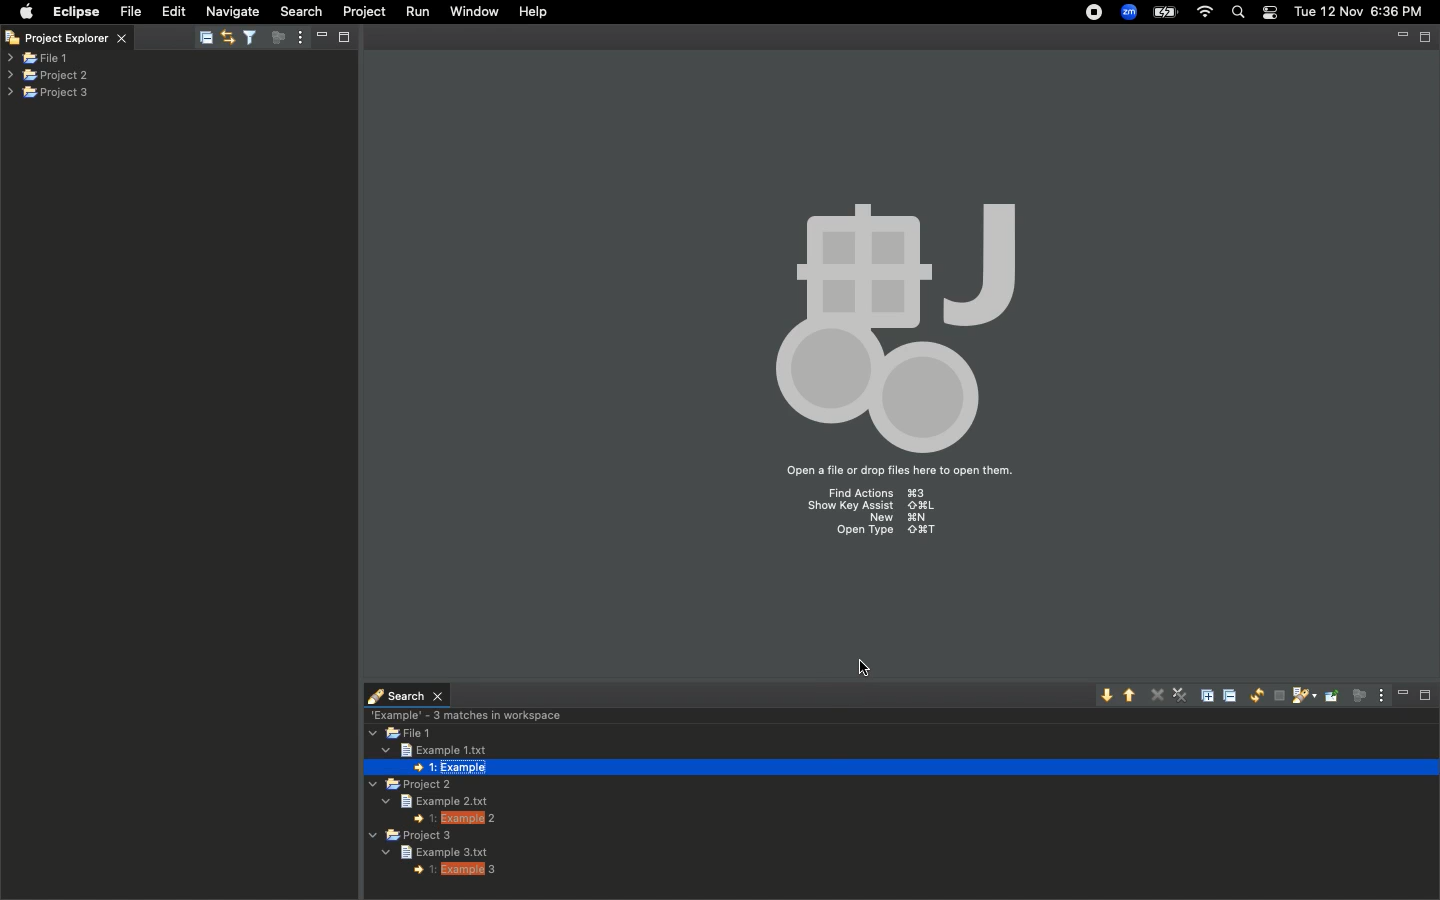 The image size is (1440, 900). I want to click on 1 example 3, so click(454, 868).